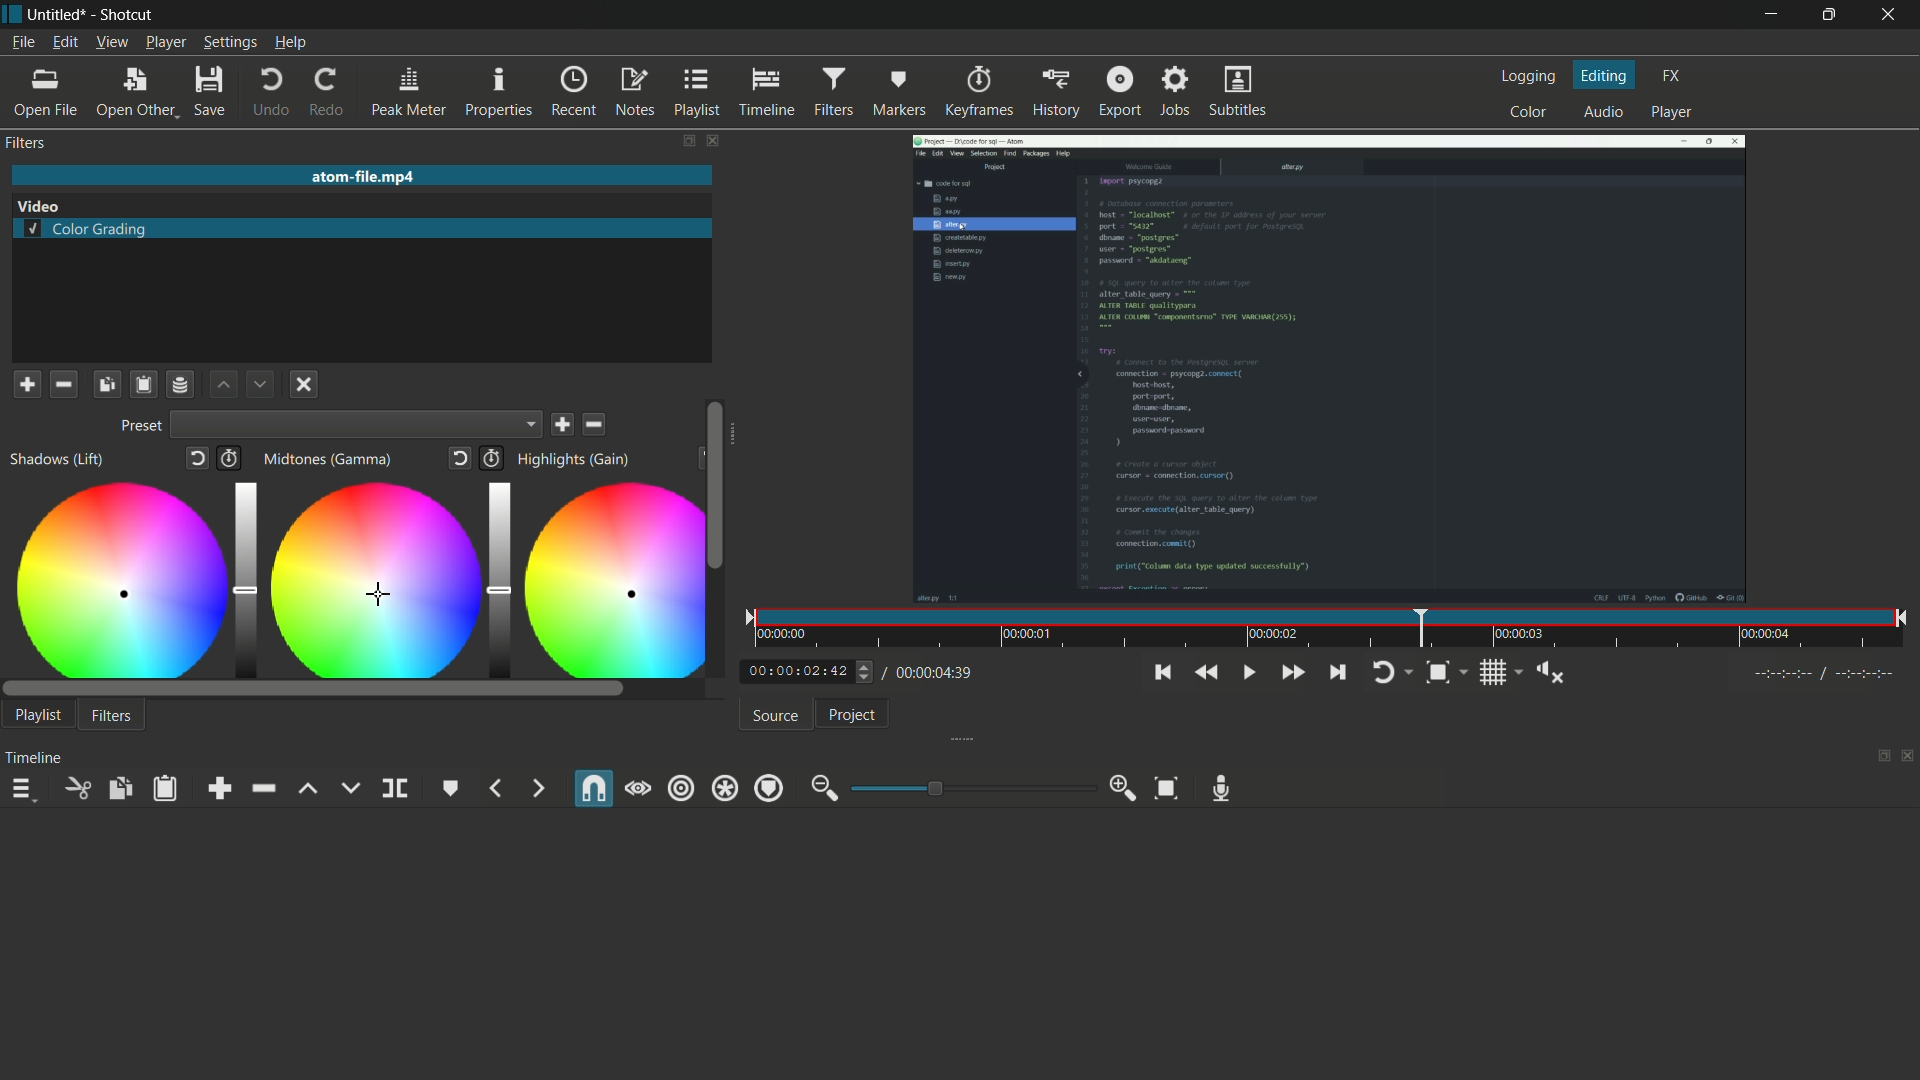 This screenshot has width=1920, height=1080. Describe the element at coordinates (681, 787) in the screenshot. I see `ripple` at that location.